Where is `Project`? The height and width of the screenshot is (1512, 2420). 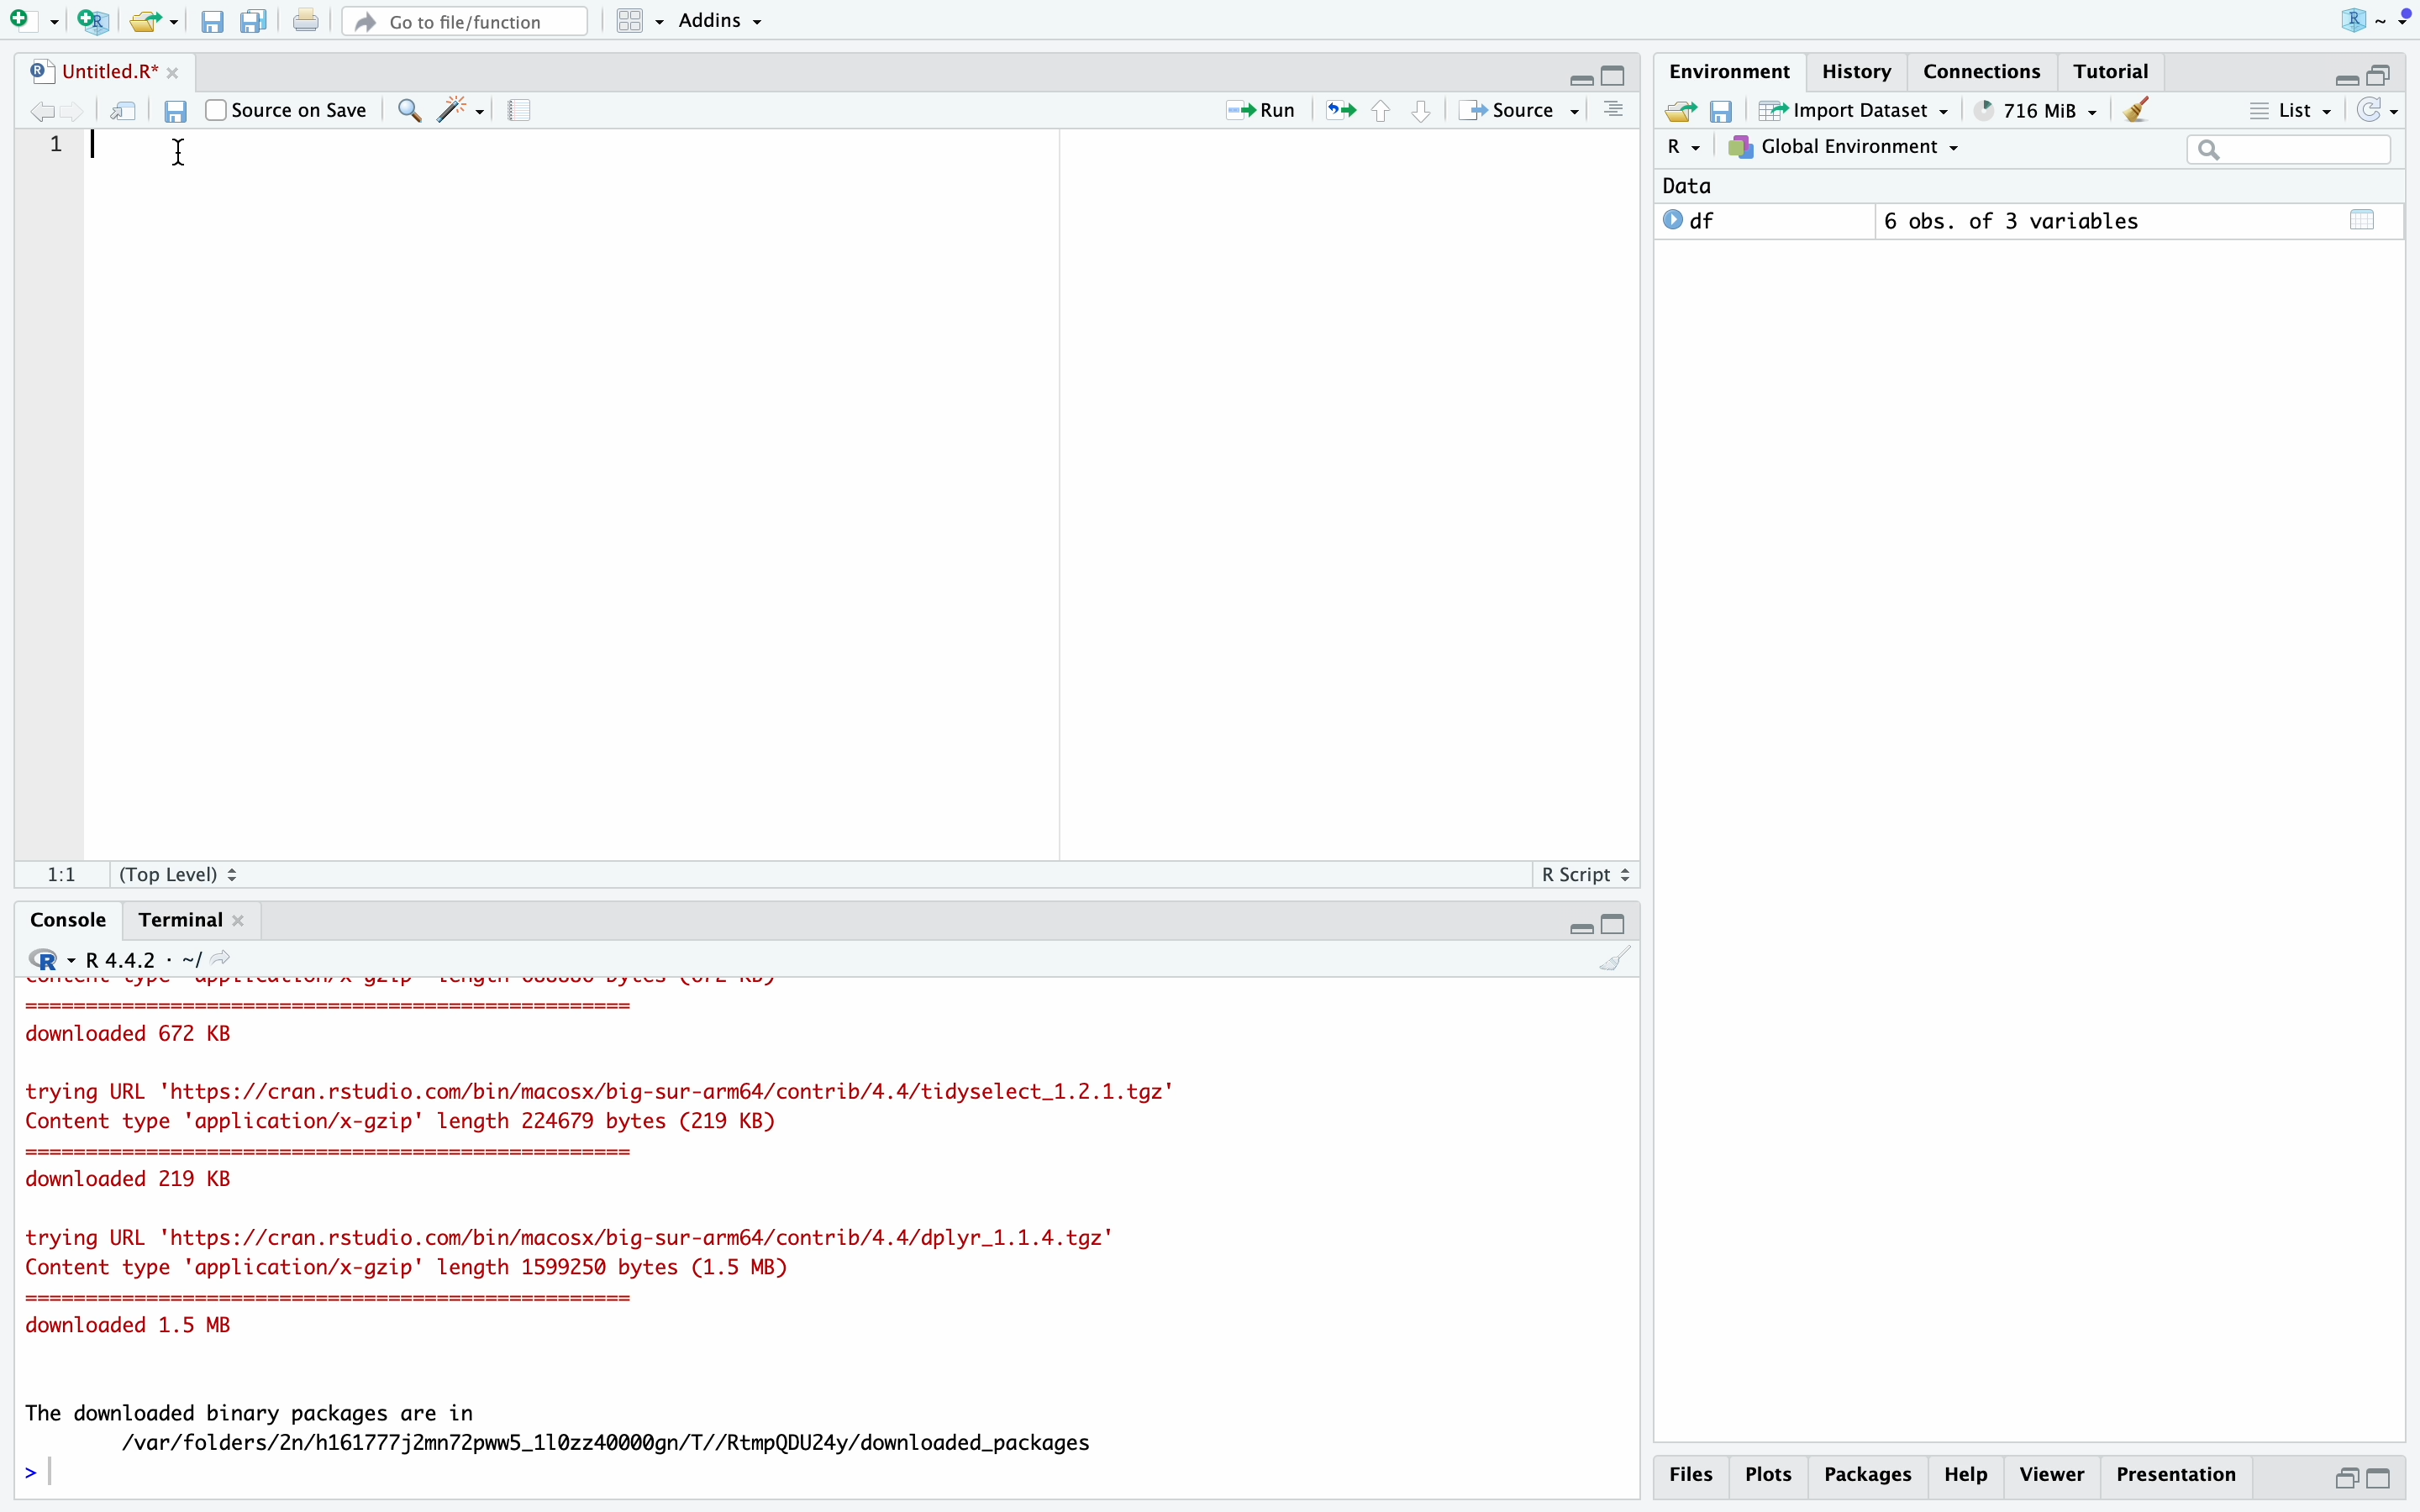
Project is located at coordinates (2374, 21).